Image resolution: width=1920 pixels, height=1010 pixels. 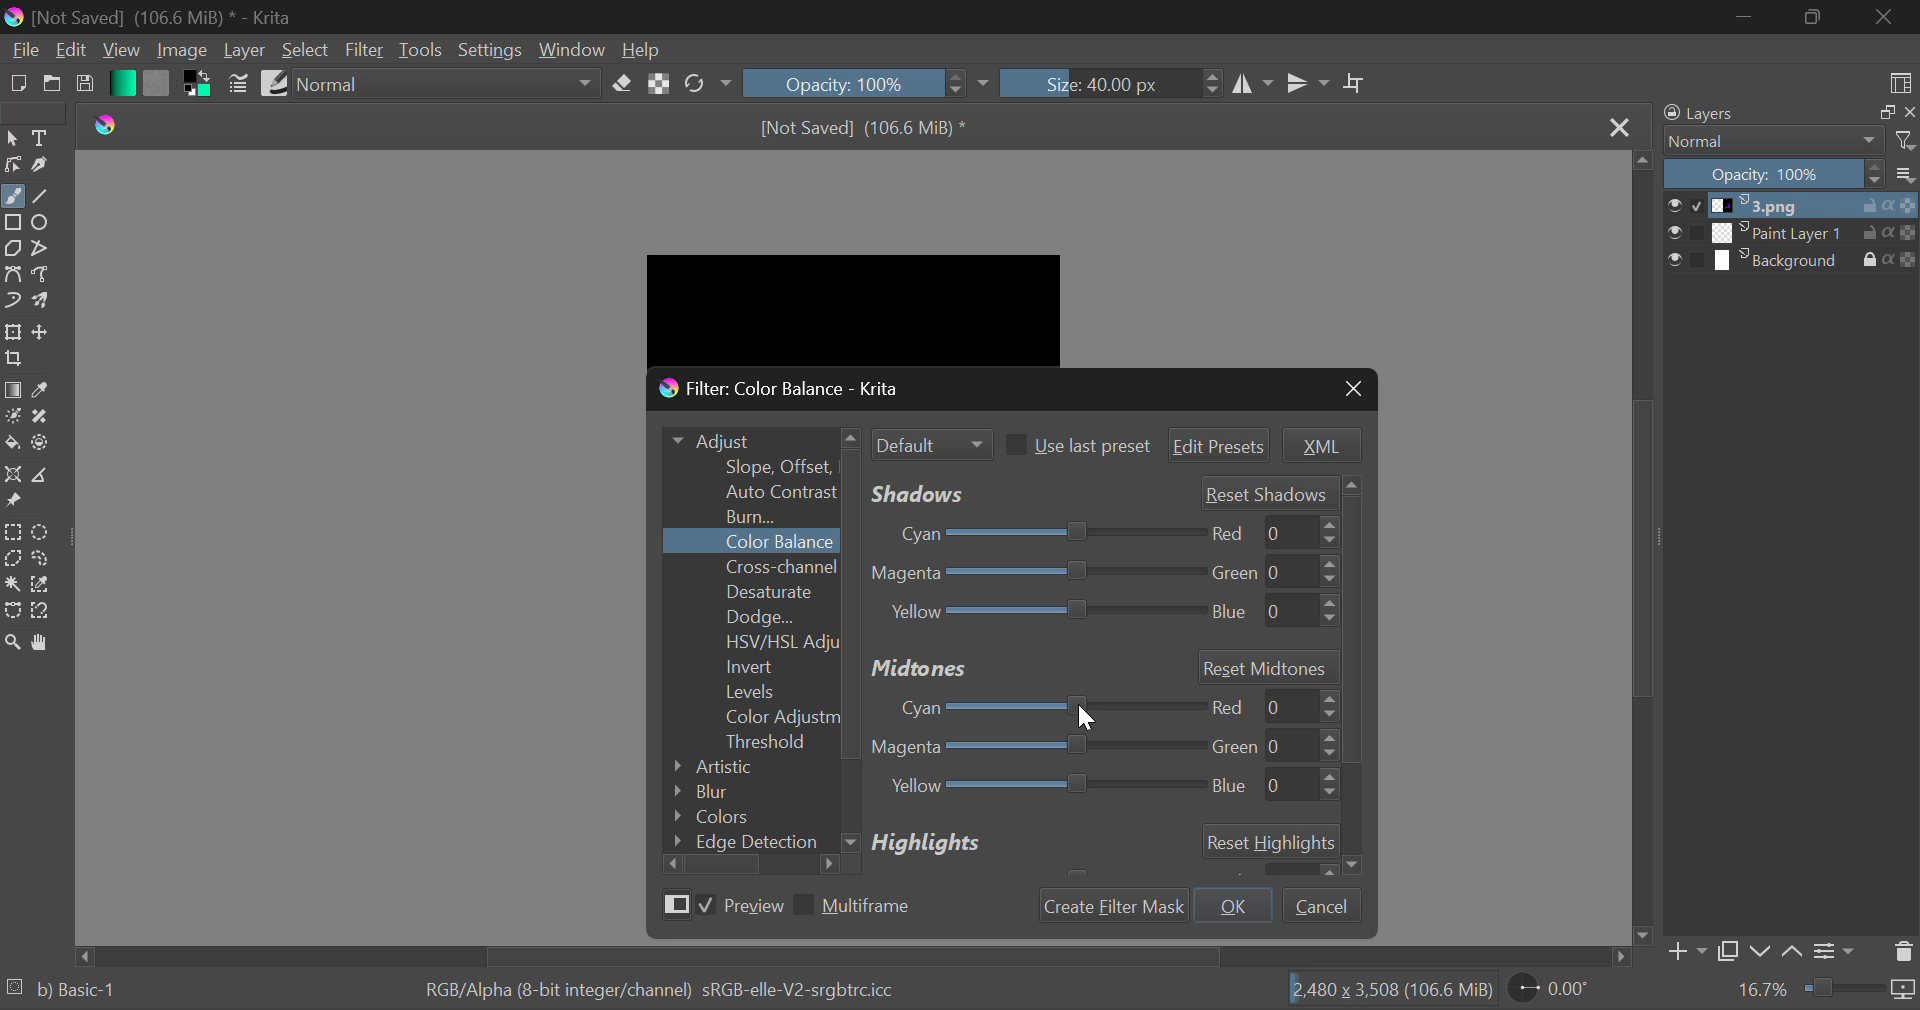 What do you see at coordinates (797, 391) in the screenshot?
I see `Window Title` at bounding box center [797, 391].